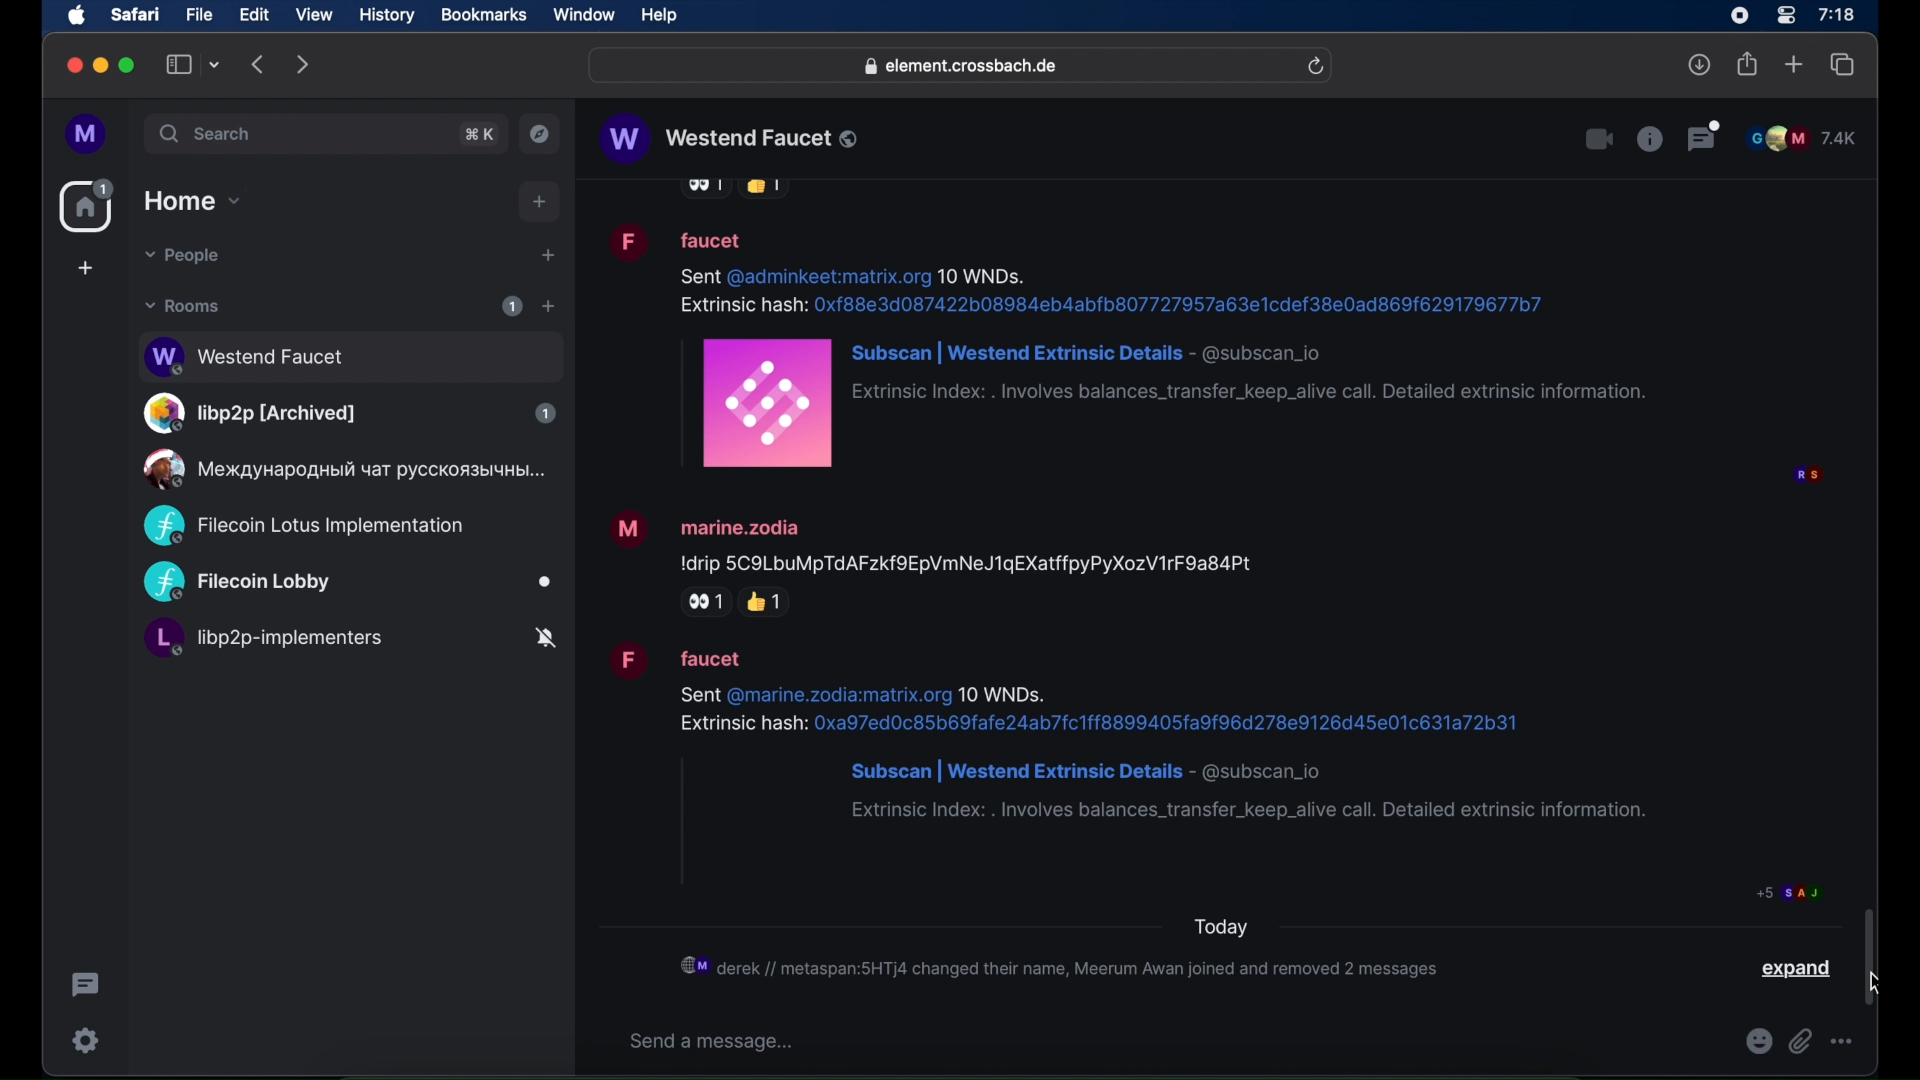 The height and width of the screenshot is (1080, 1920). Describe the element at coordinates (89, 206) in the screenshot. I see `home` at that location.